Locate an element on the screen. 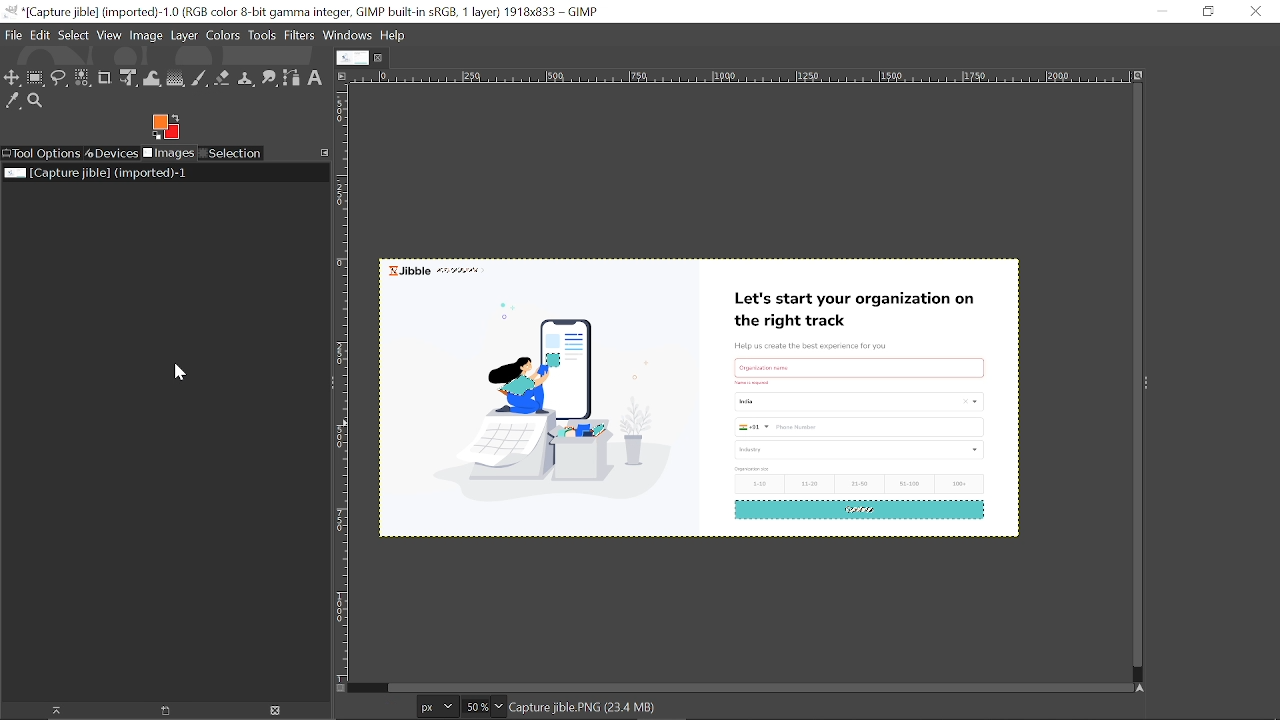 This screenshot has height=720, width=1280. Zoom options is located at coordinates (498, 706).